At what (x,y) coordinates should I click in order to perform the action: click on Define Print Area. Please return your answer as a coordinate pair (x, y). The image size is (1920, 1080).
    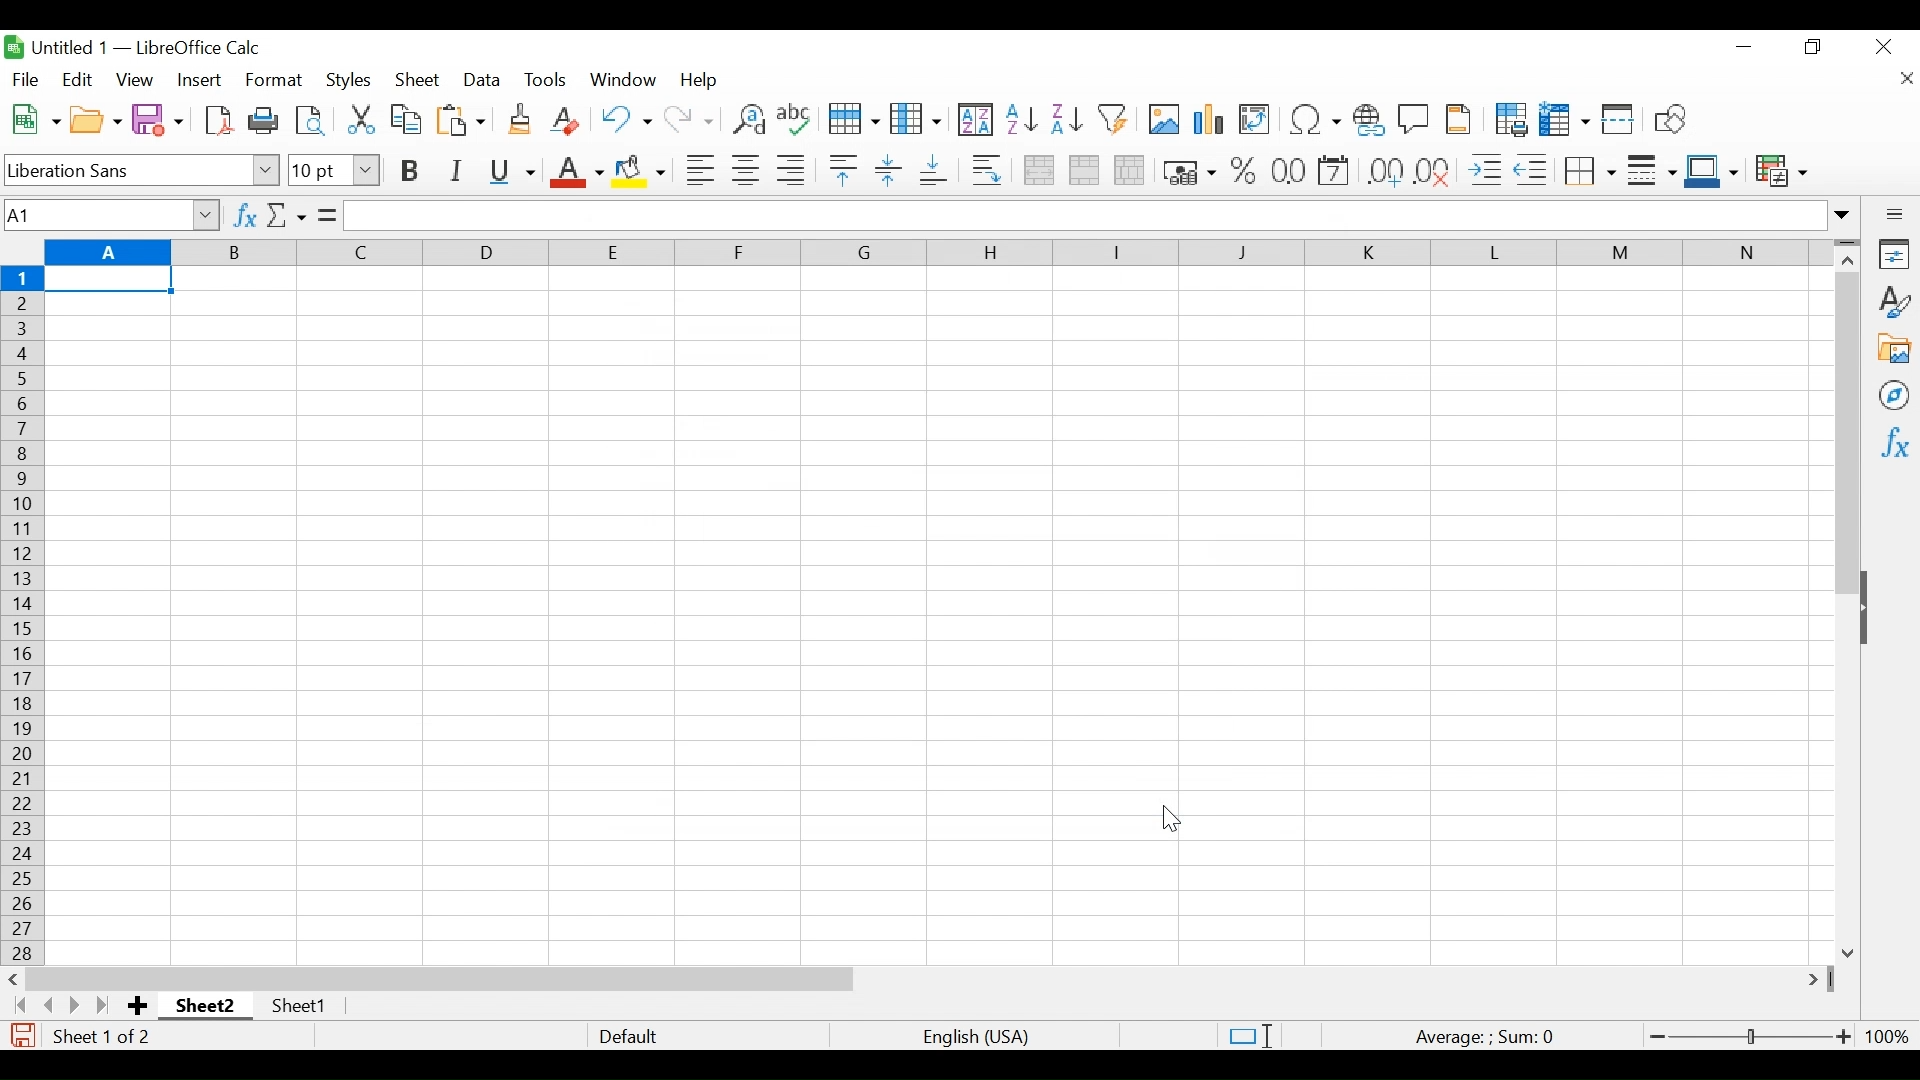
    Looking at the image, I should click on (1510, 119).